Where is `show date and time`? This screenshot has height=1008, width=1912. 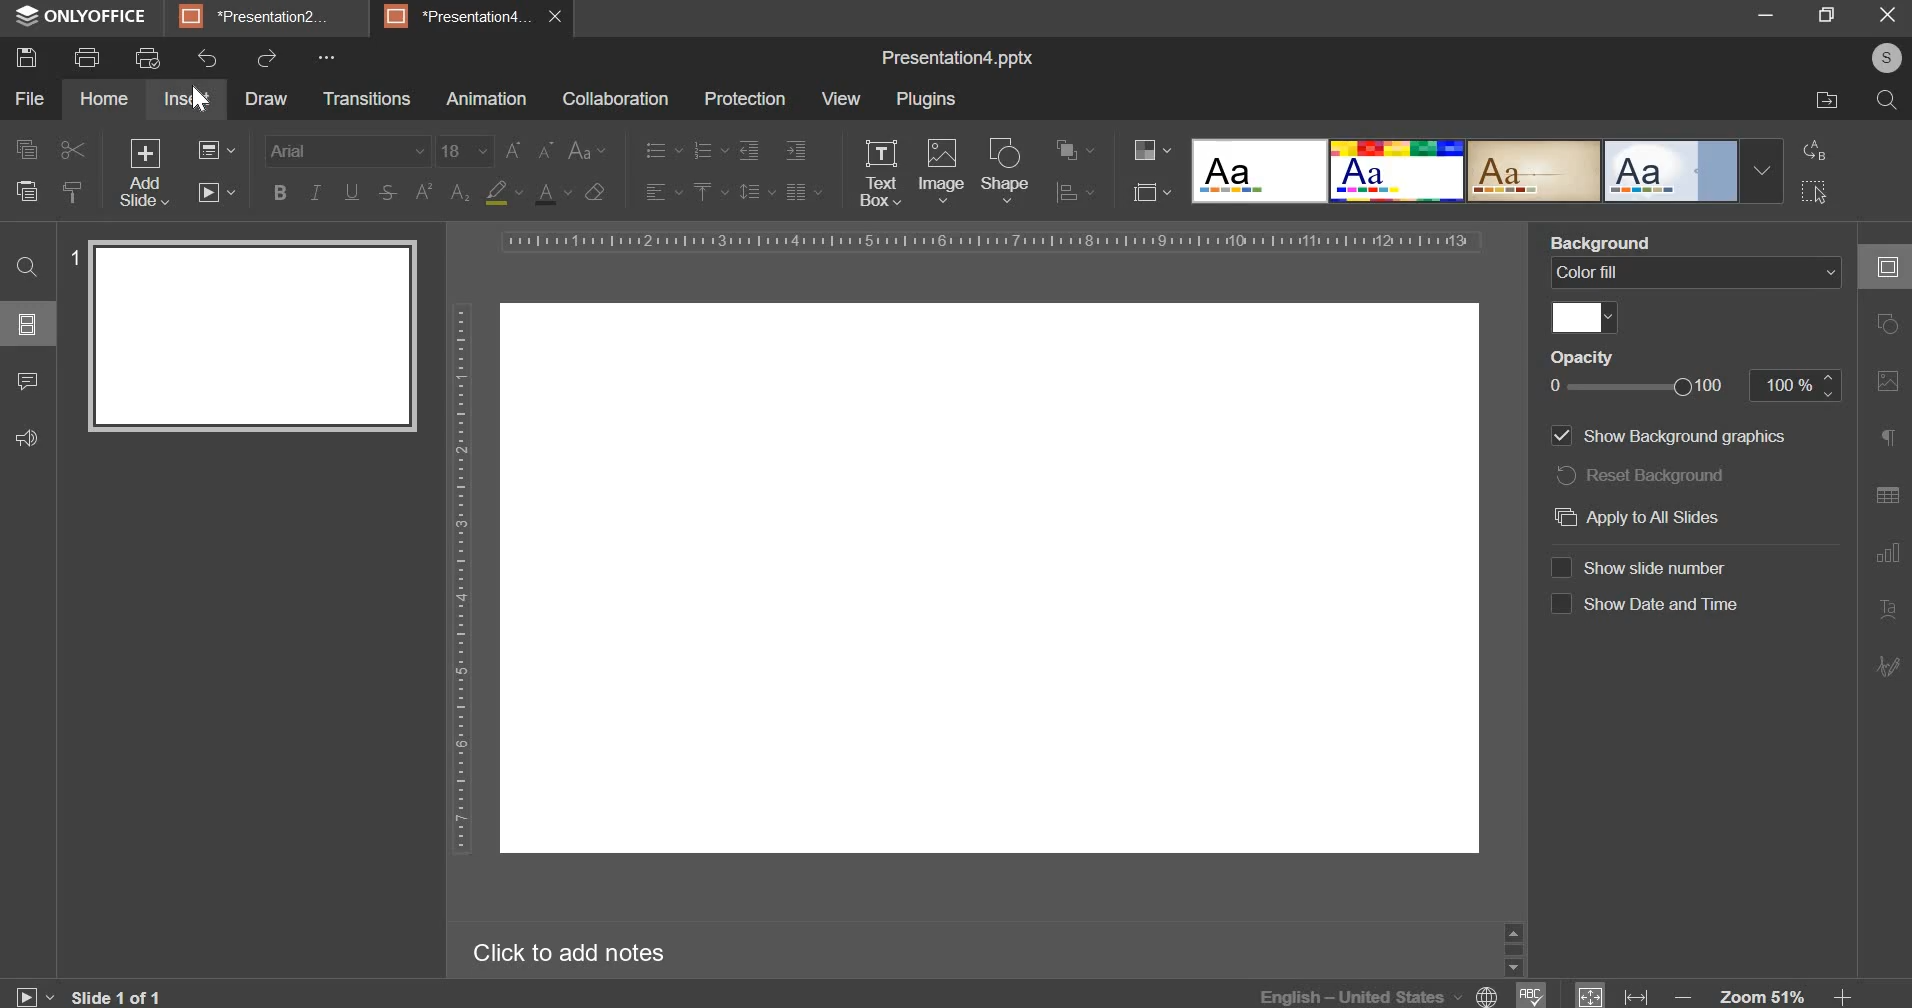 show date and time is located at coordinates (1646, 603).